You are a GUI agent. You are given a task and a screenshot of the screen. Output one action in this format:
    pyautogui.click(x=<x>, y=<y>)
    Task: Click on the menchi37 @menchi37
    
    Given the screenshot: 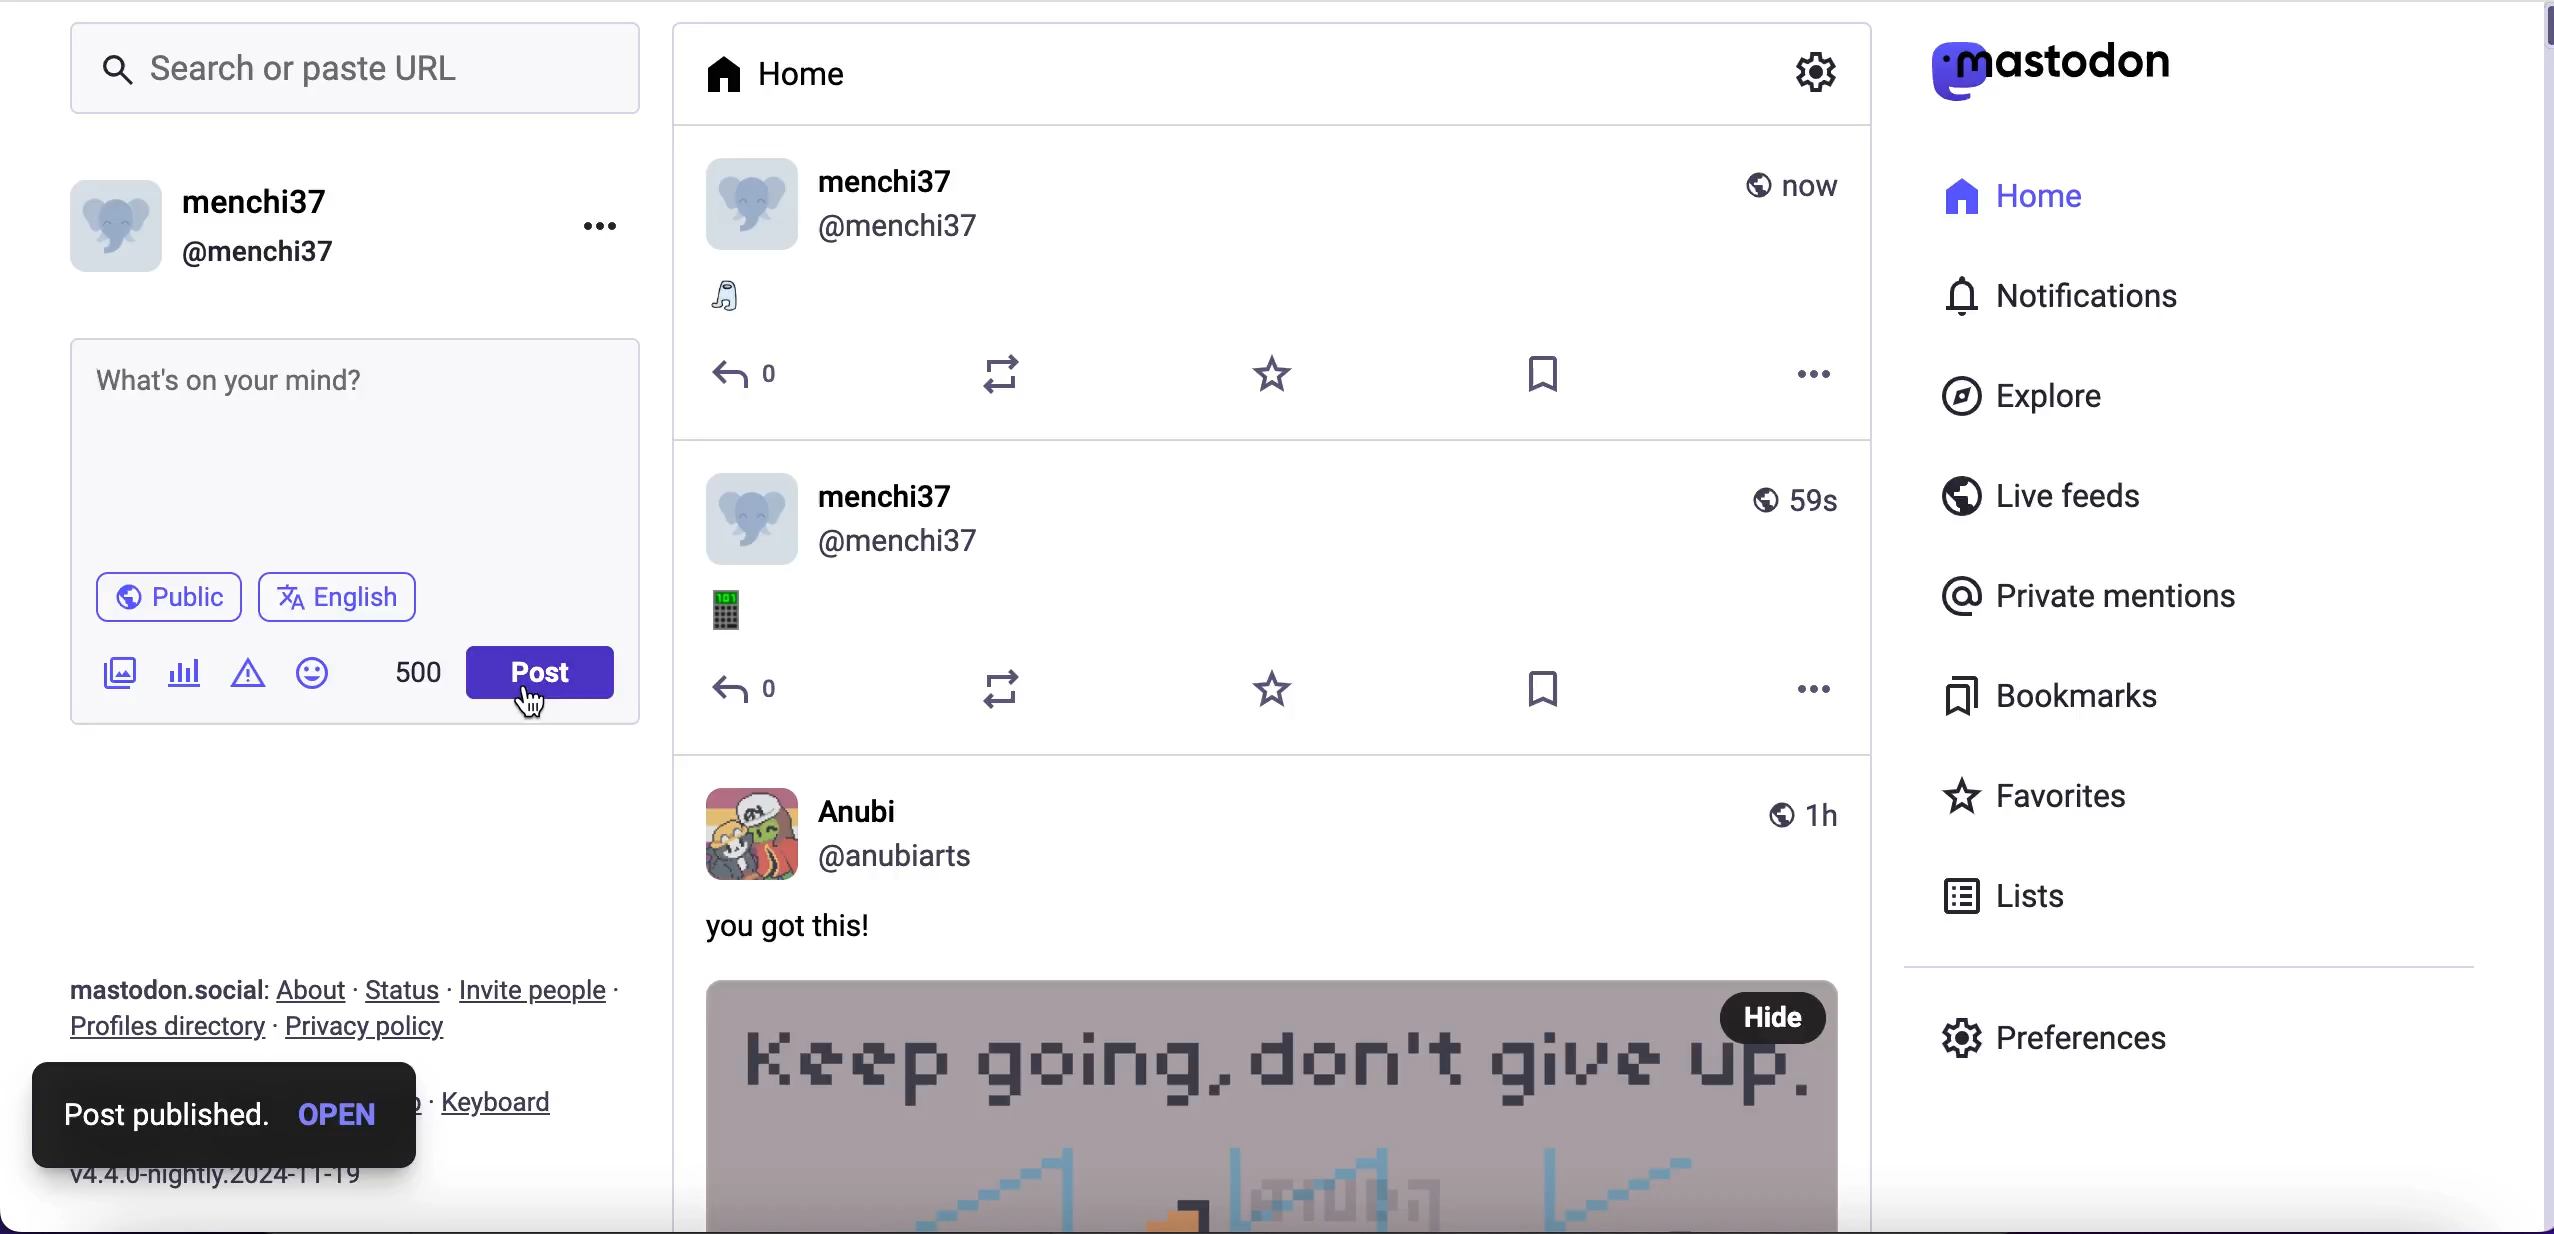 What is the action you would take?
    pyautogui.click(x=1274, y=206)
    